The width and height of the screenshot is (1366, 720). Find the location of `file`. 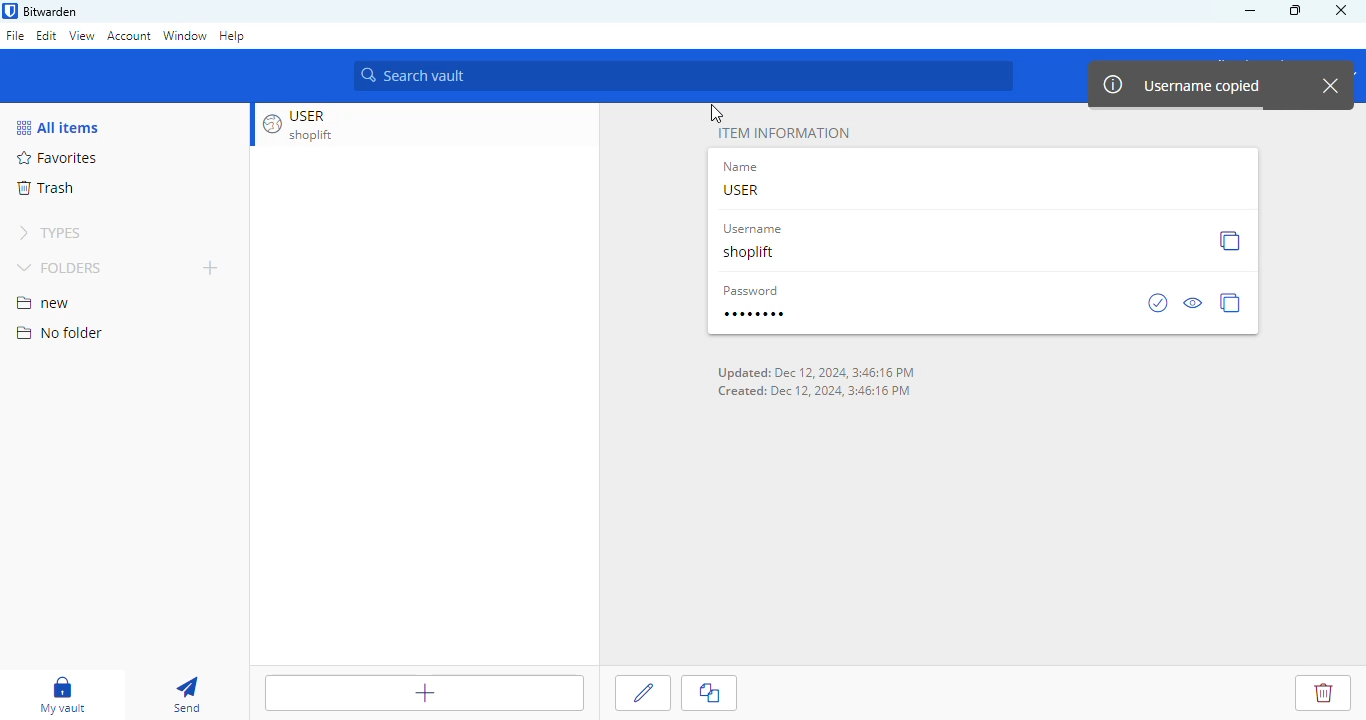

file is located at coordinates (15, 35).